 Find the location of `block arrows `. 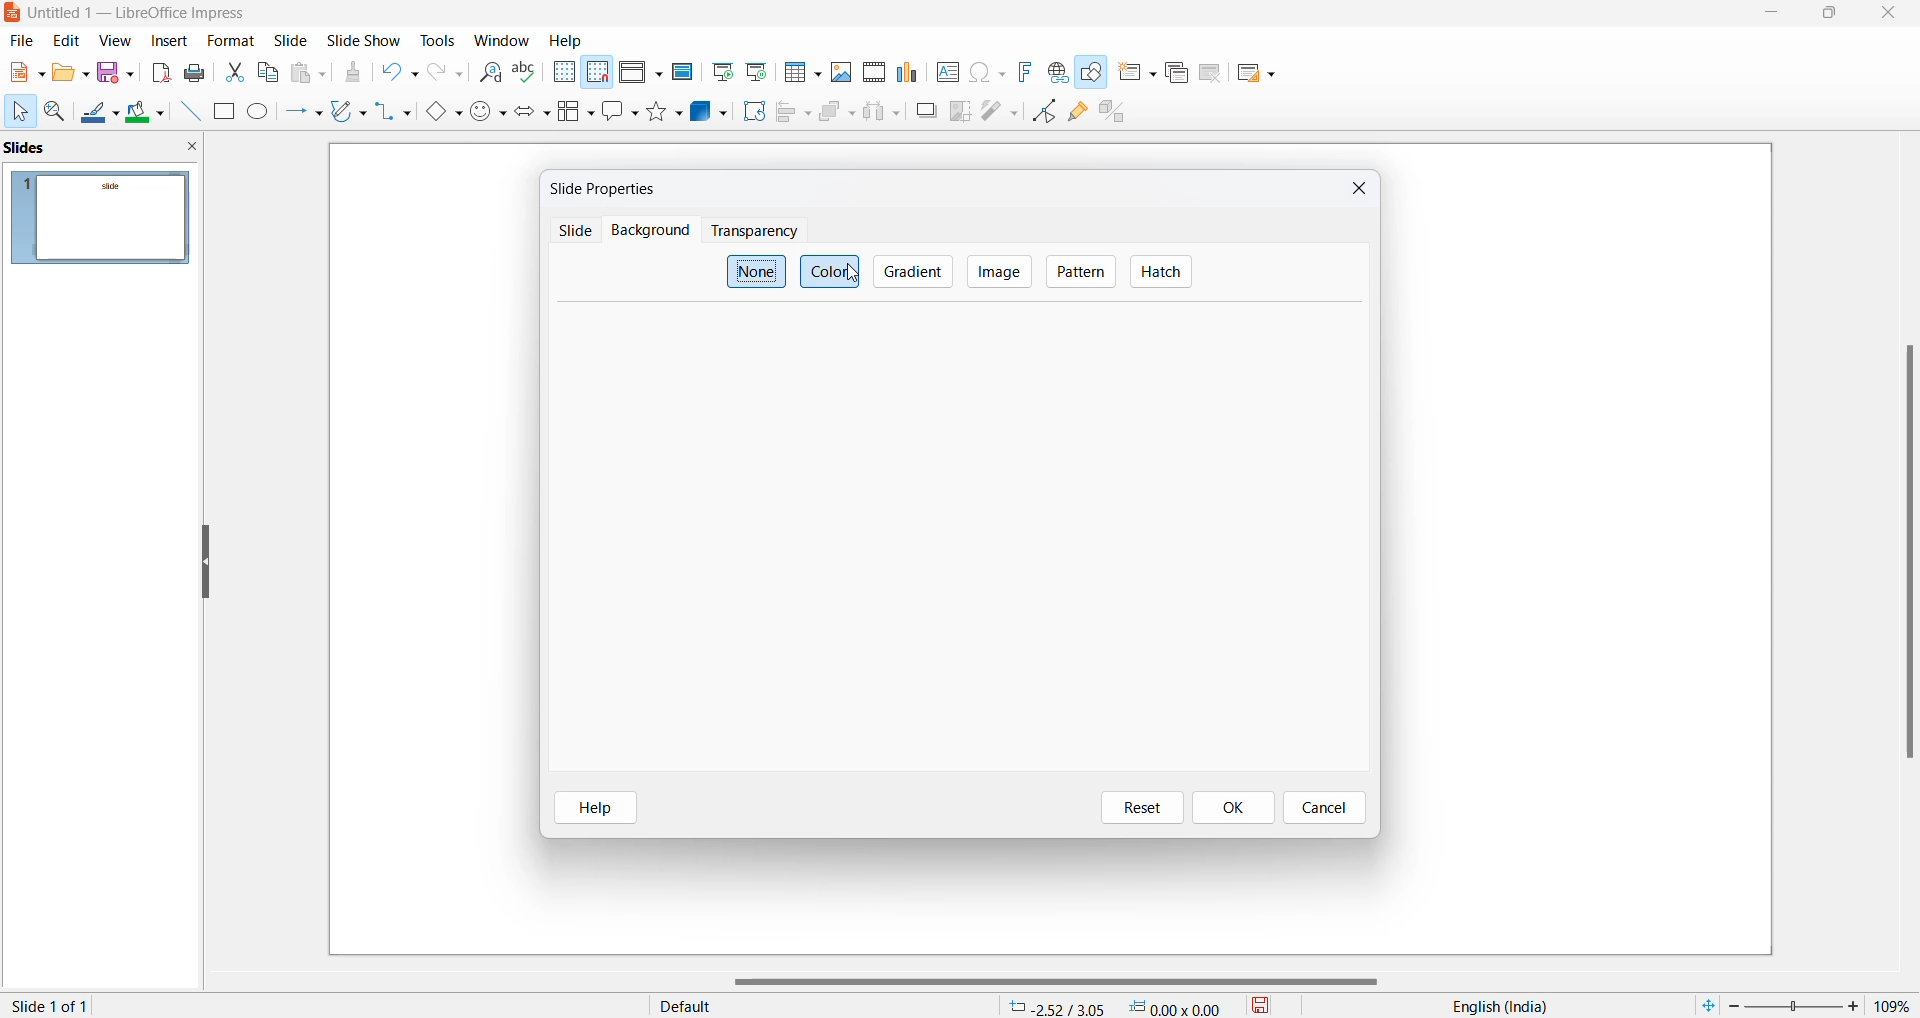

block arrows  is located at coordinates (535, 113).